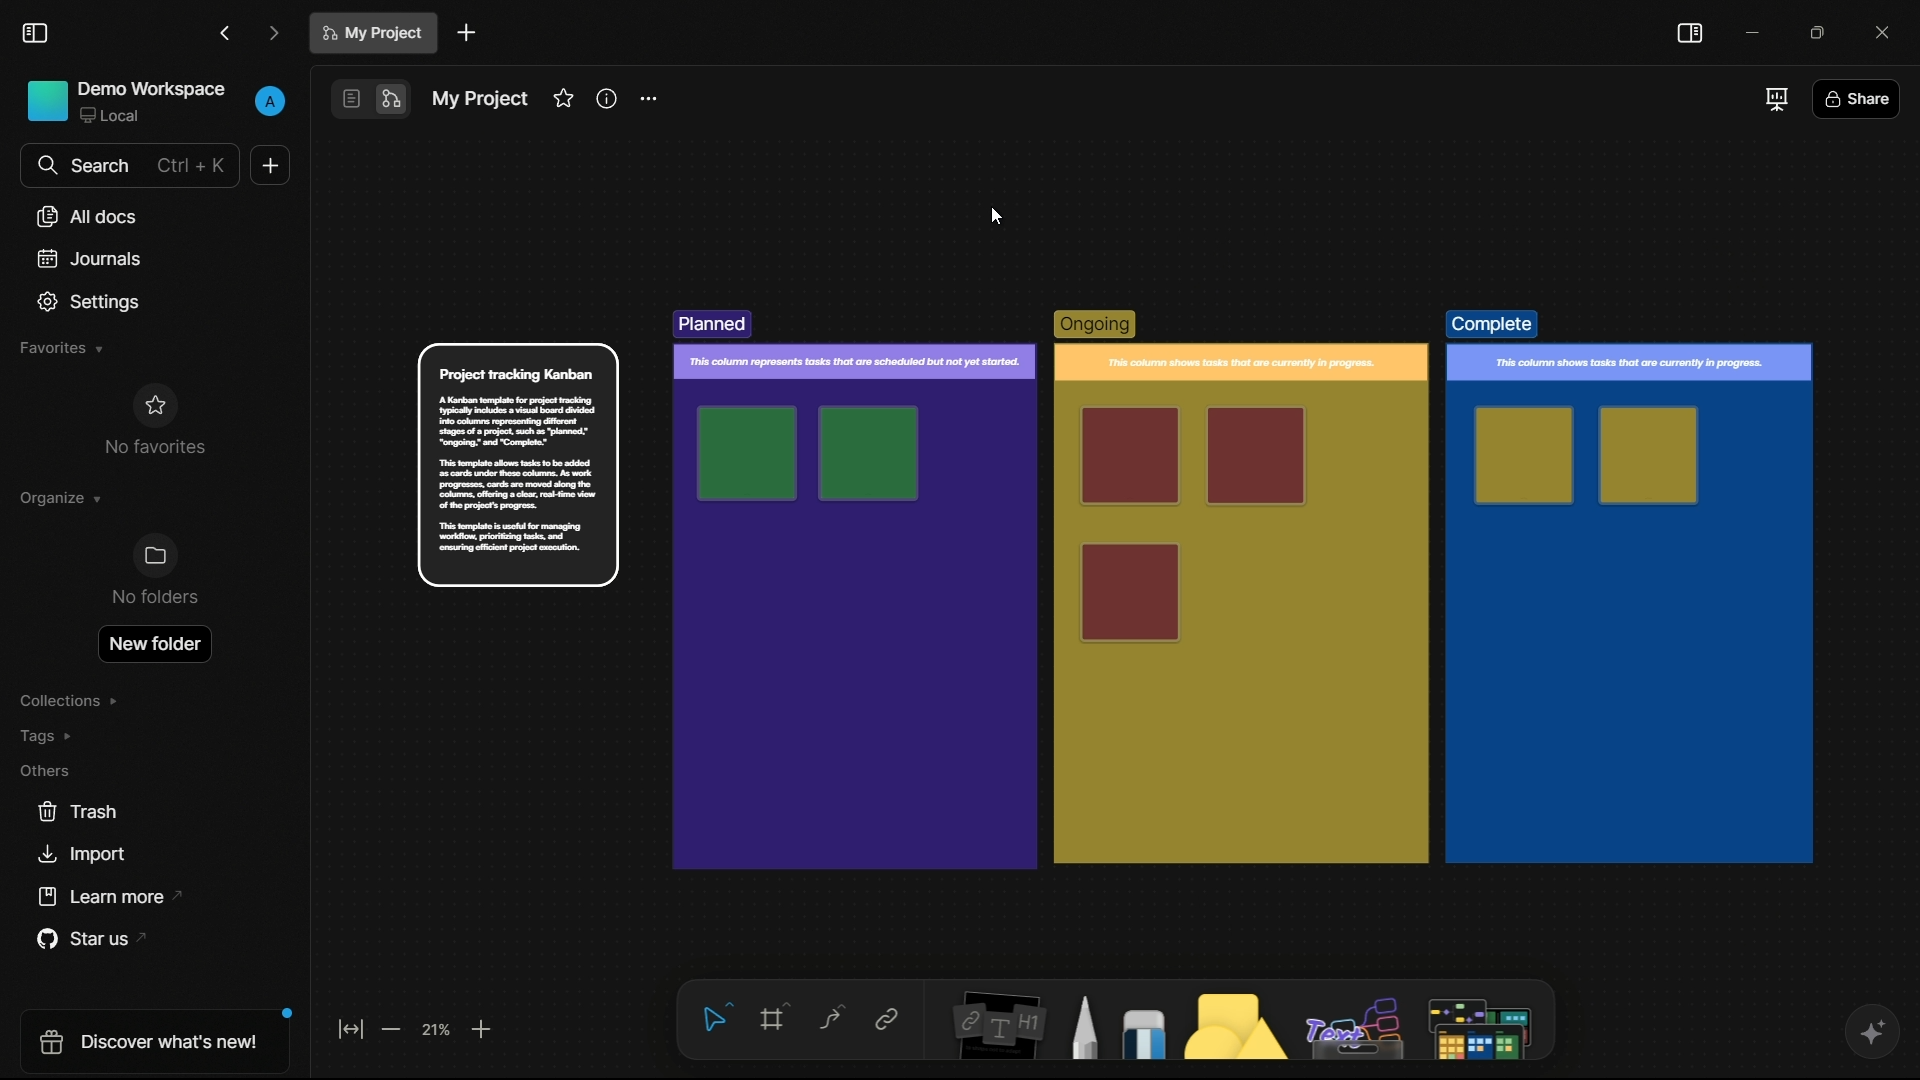 Image resolution: width=1920 pixels, height=1080 pixels. I want to click on organize, so click(58, 498).